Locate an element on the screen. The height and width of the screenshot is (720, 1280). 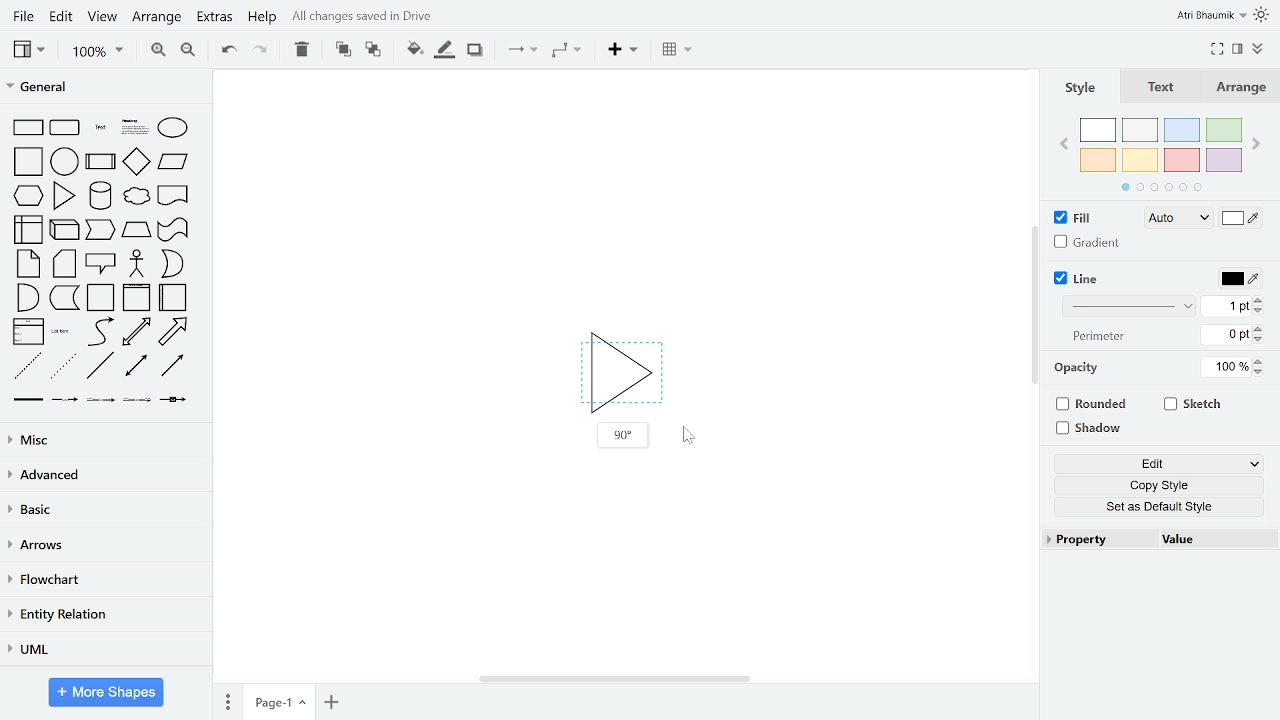
zoom is located at coordinates (97, 52).